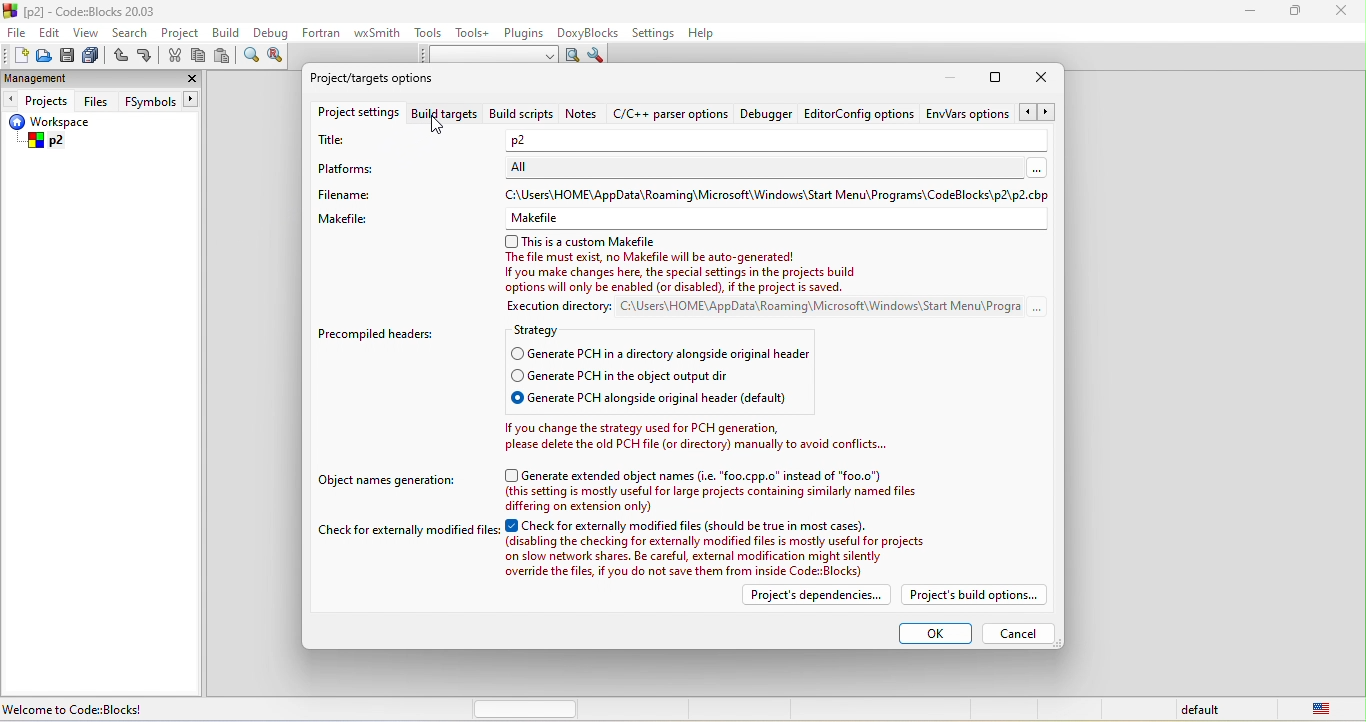 The height and width of the screenshot is (722, 1366). Describe the element at coordinates (356, 115) in the screenshot. I see `project settings` at that location.